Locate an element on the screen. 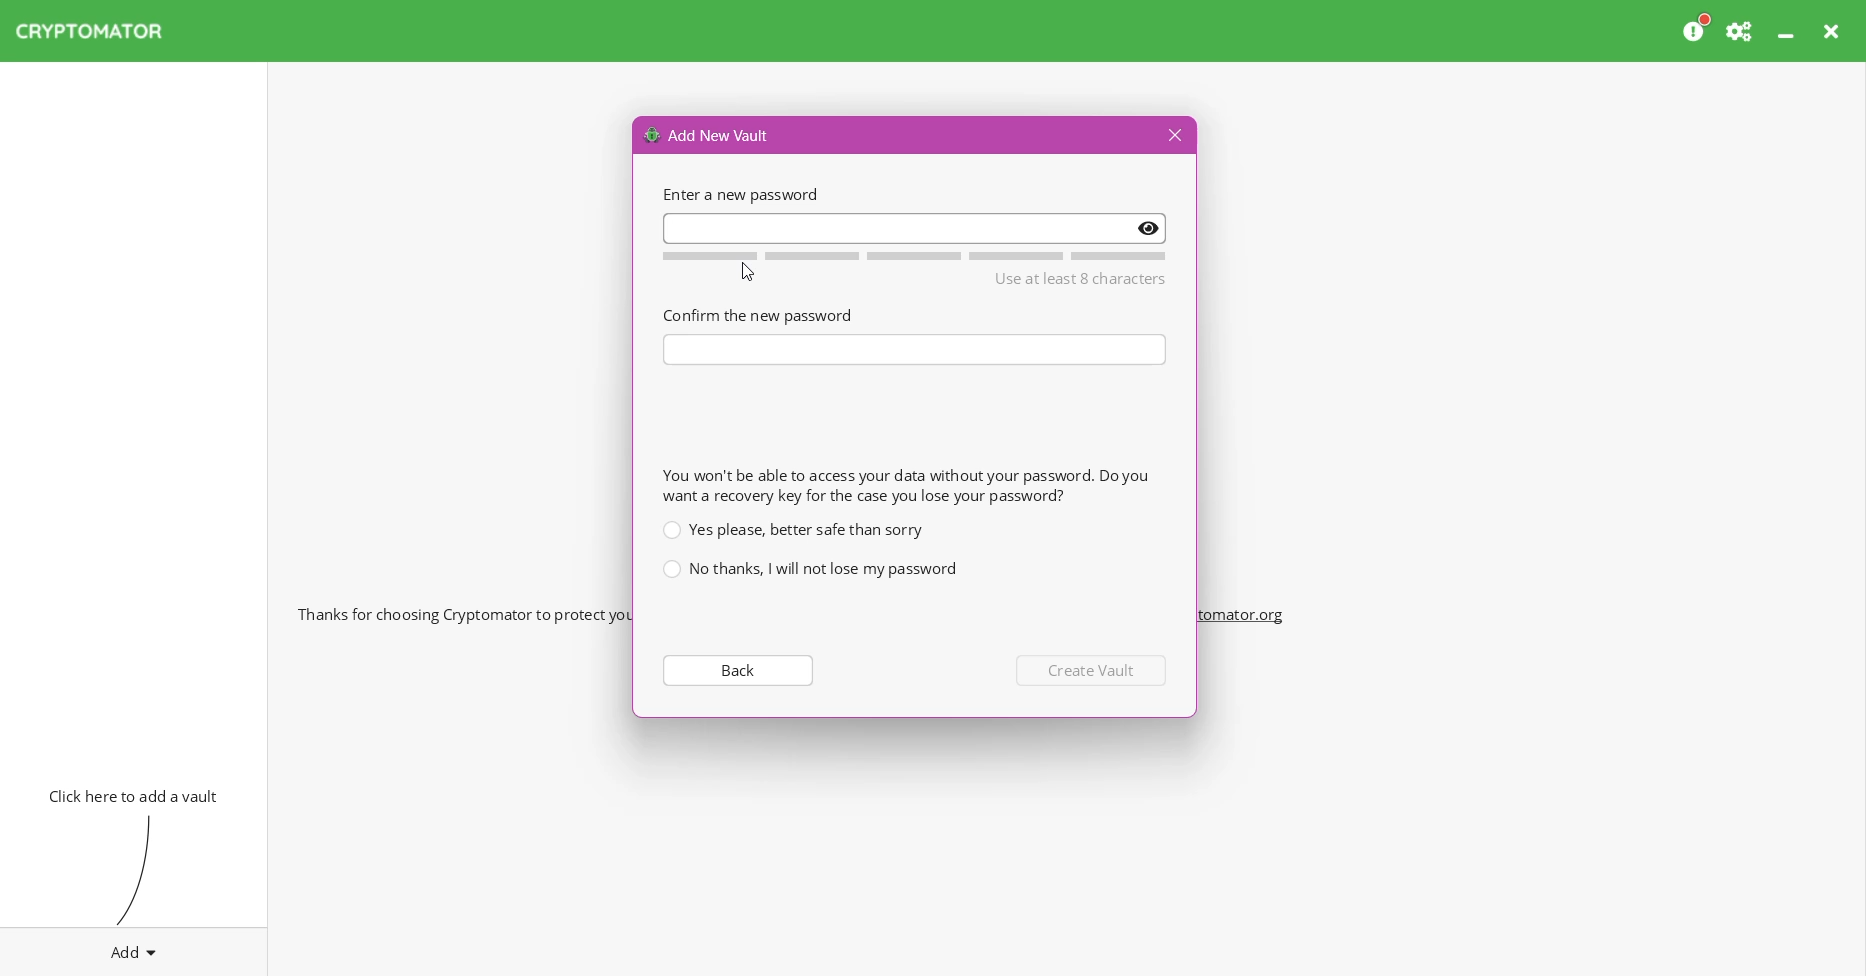  Add is located at coordinates (134, 948).